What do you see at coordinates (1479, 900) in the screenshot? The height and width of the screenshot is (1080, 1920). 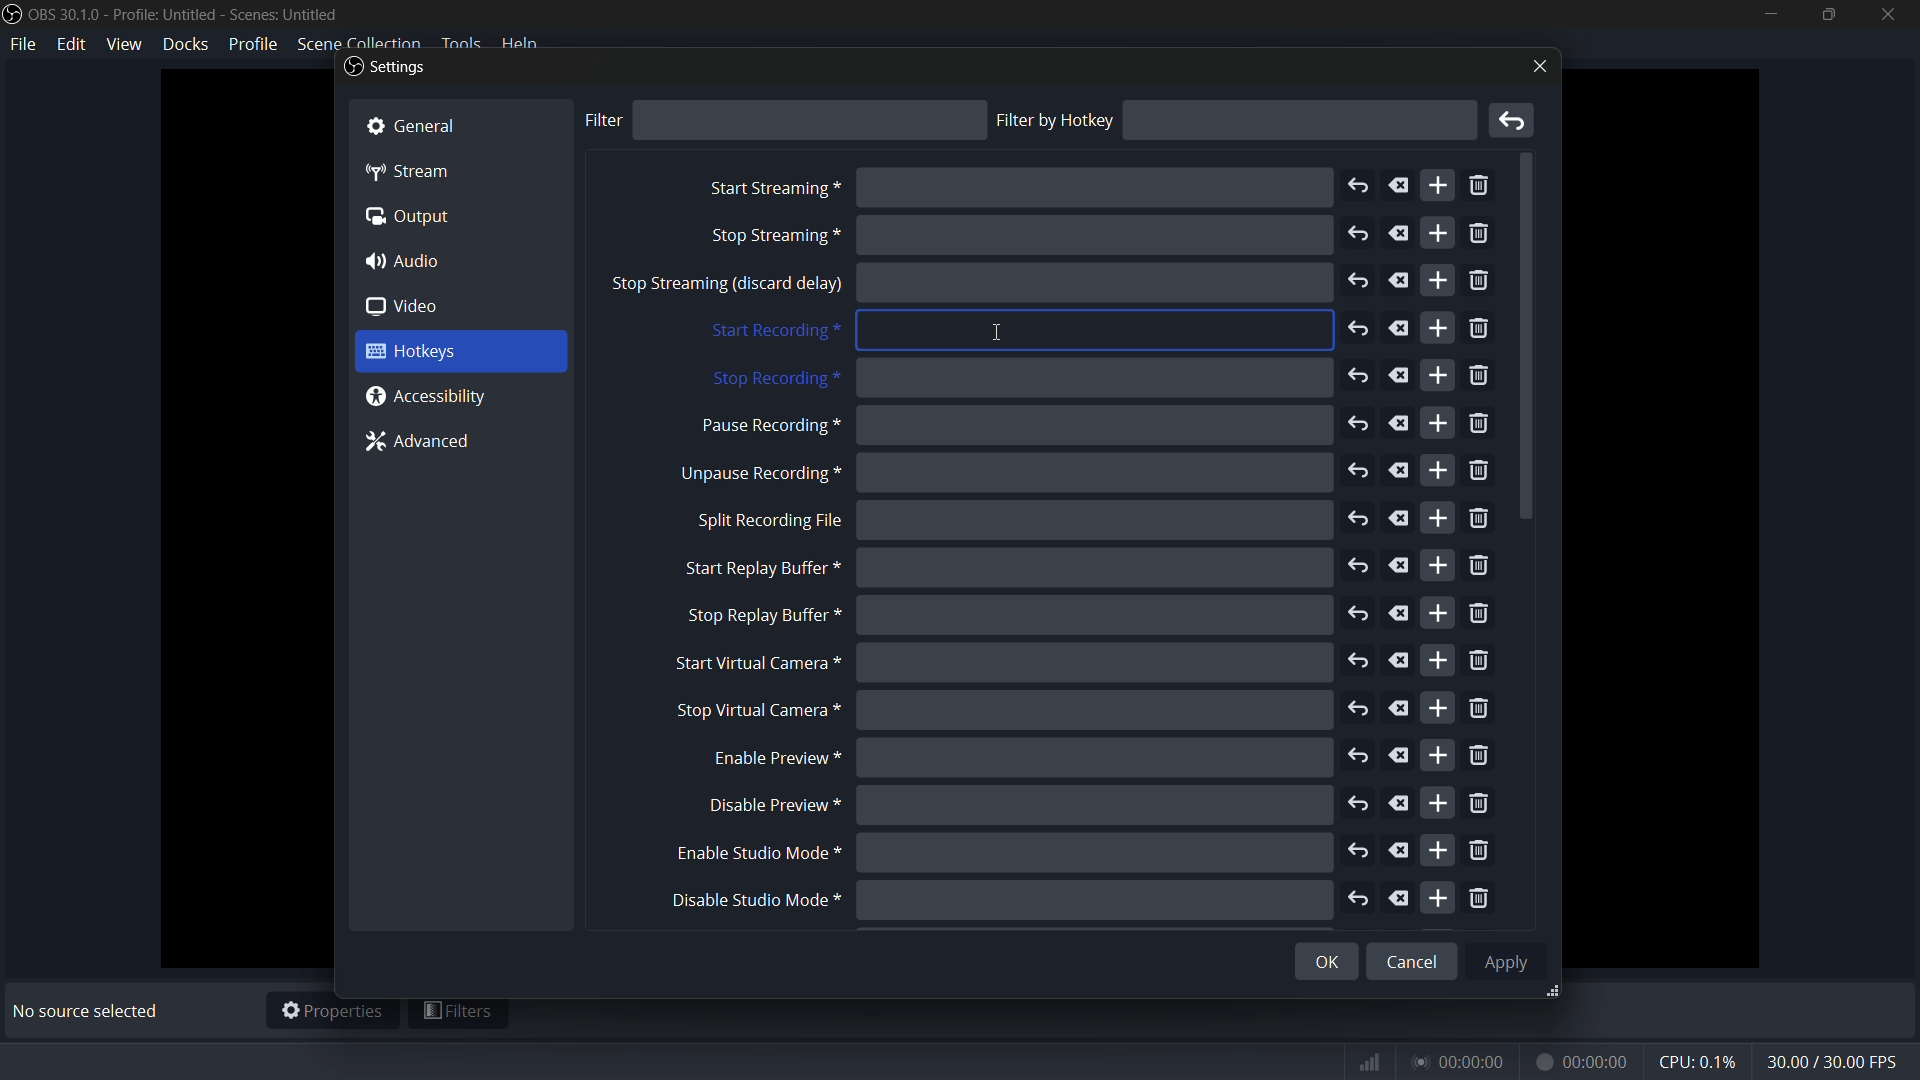 I see `remove` at bounding box center [1479, 900].